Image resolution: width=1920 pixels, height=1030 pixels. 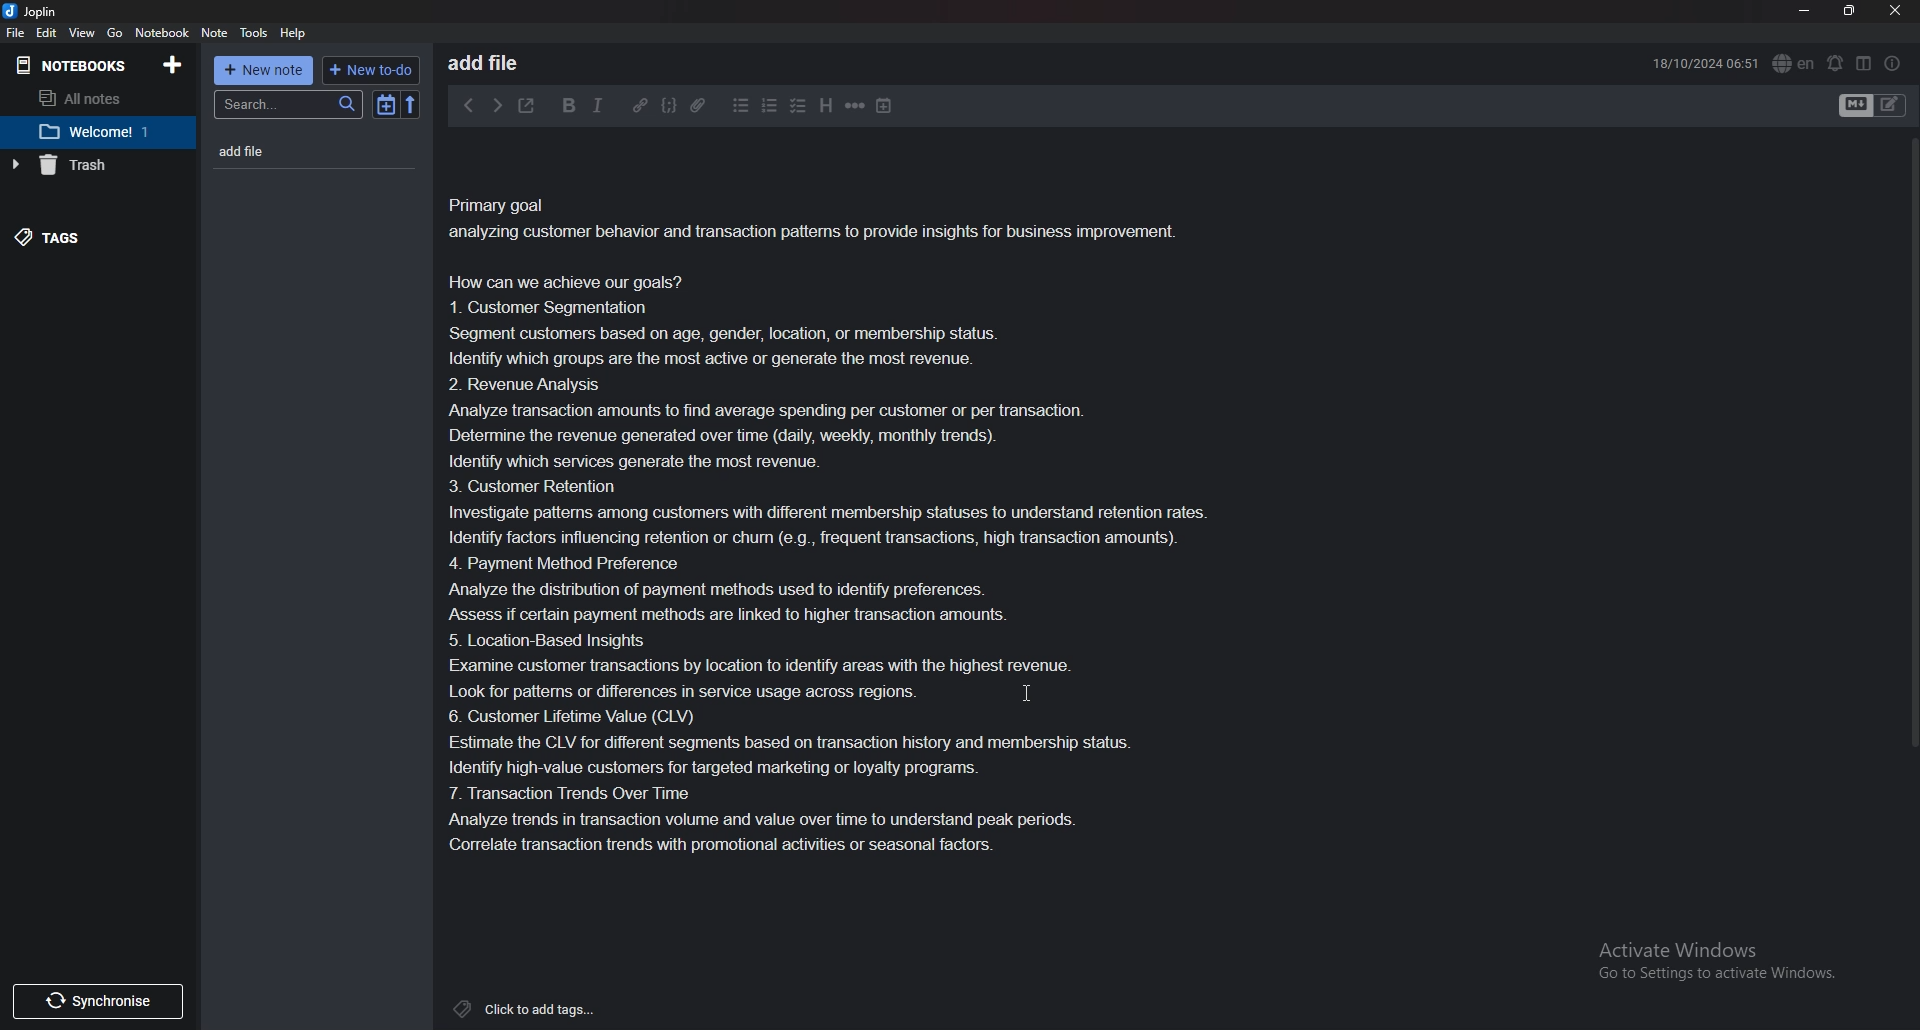 I want to click on Title, so click(x=504, y=61).